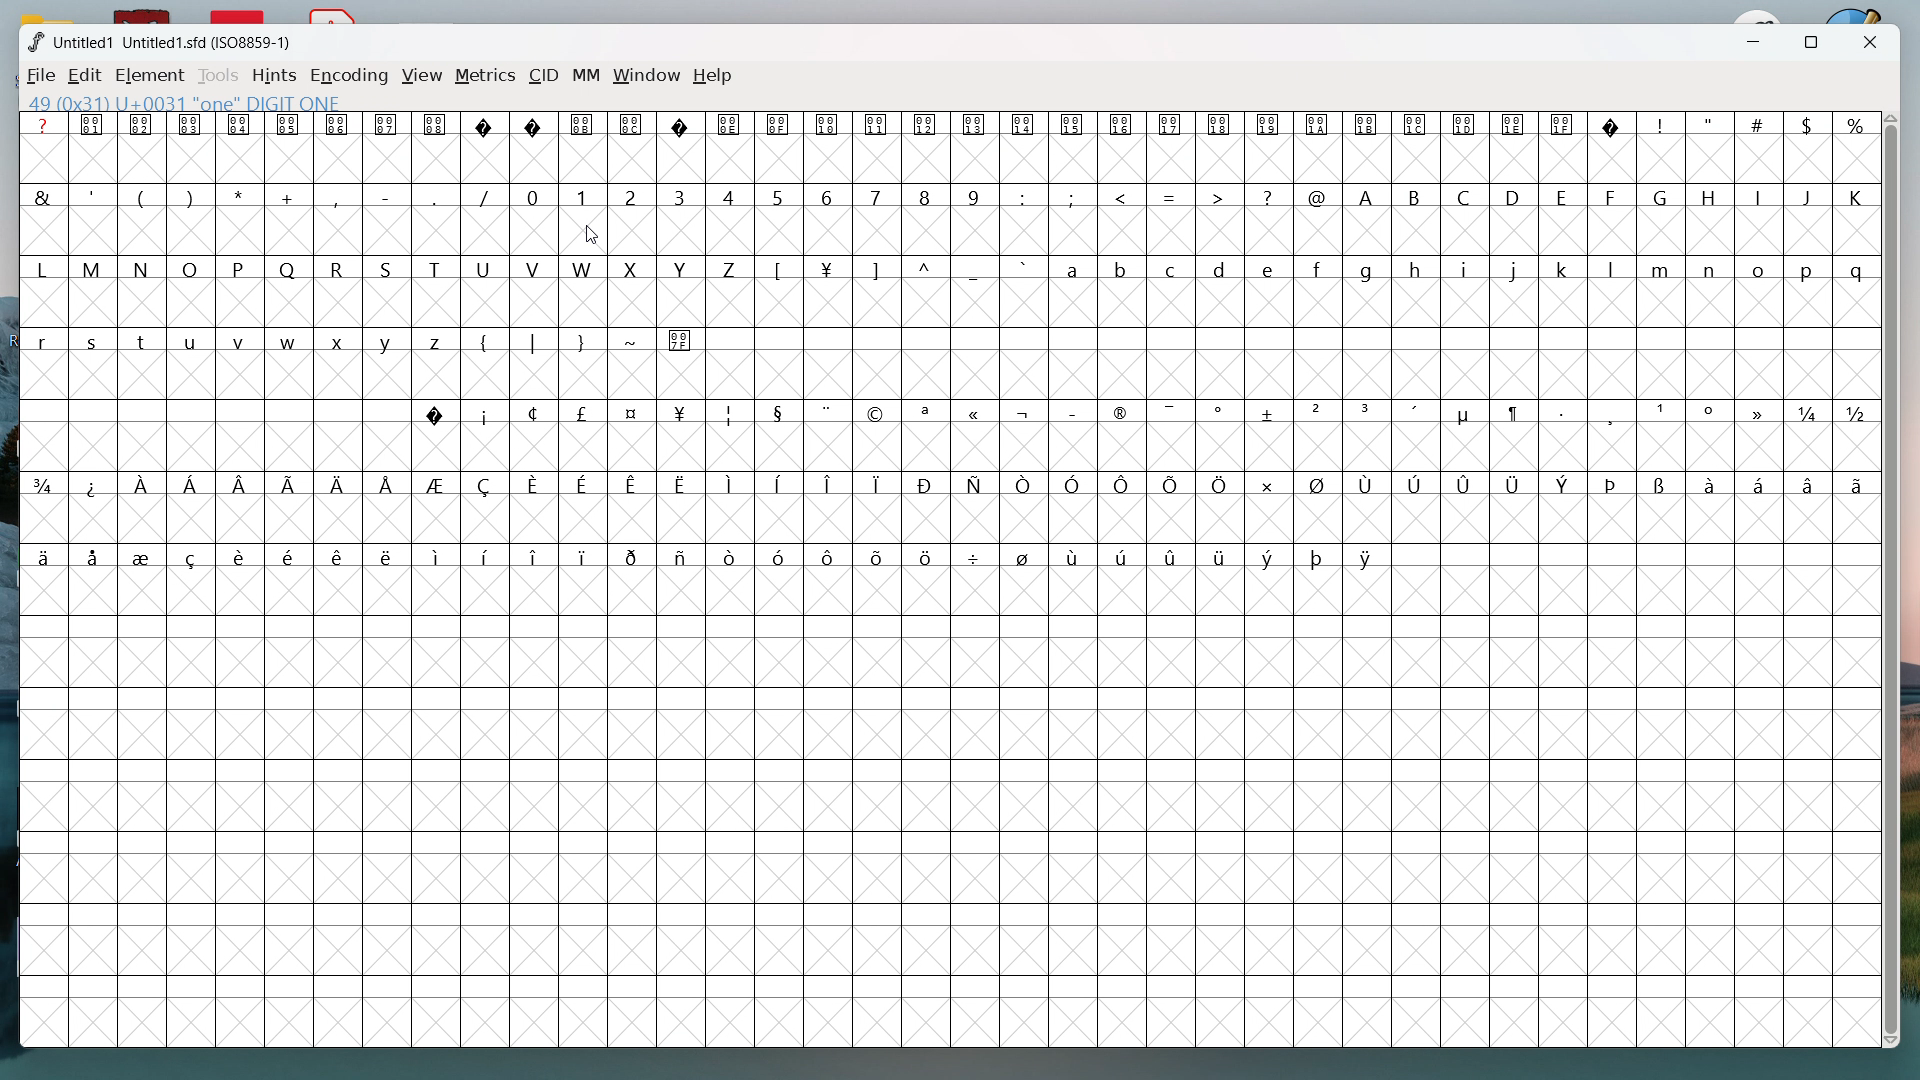 The image size is (1920, 1080). What do you see at coordinates (1890, 579) in the screenshot?
I see `vertical scrollbar` at bounding box center [1890, 579].